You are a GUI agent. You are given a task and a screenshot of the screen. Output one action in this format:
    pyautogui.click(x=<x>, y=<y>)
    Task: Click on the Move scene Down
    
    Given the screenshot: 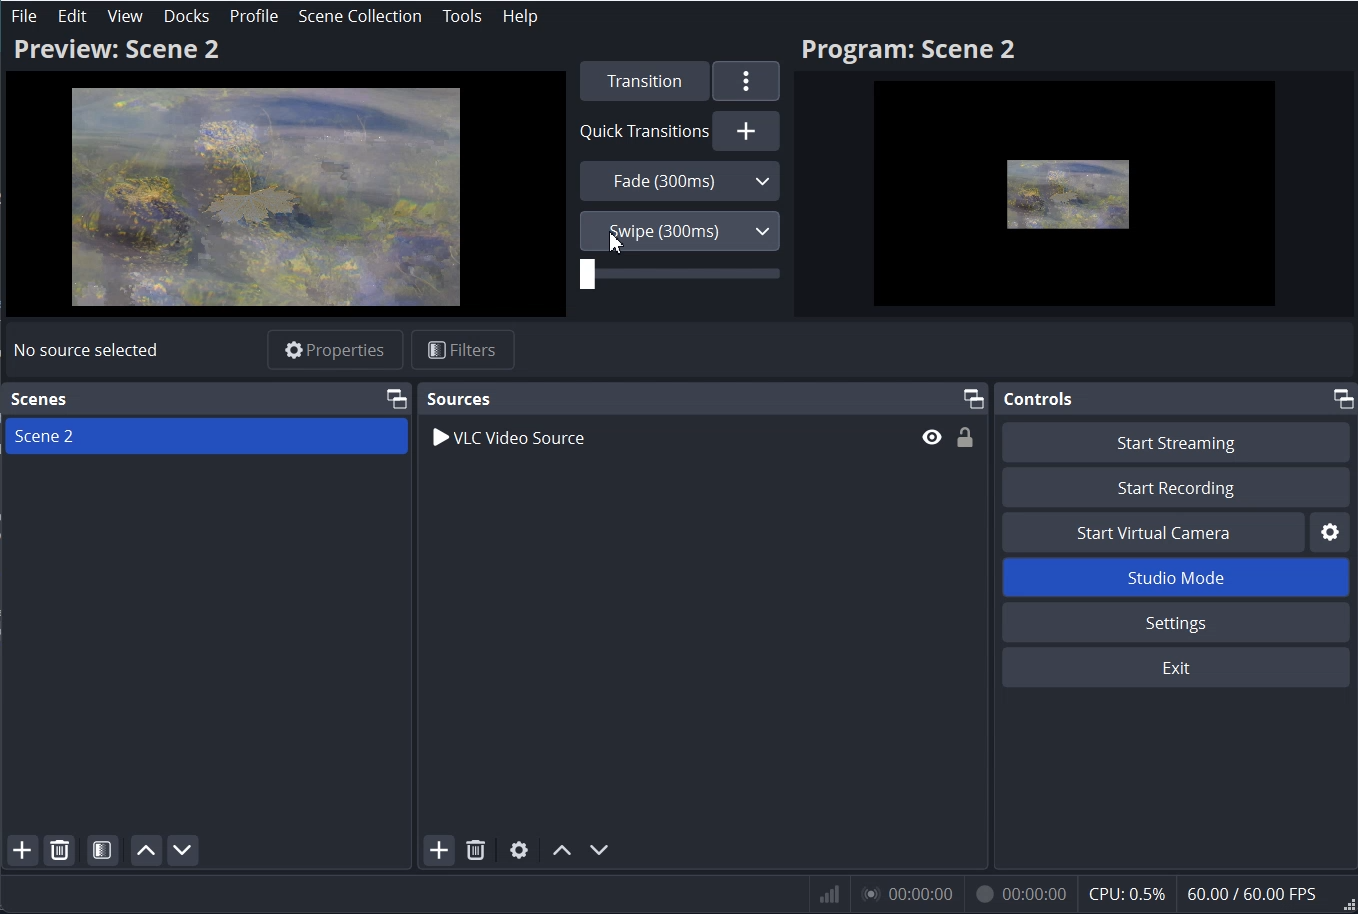 What is the action you would take?
    pyautogui.click(x=183, y=849)
    